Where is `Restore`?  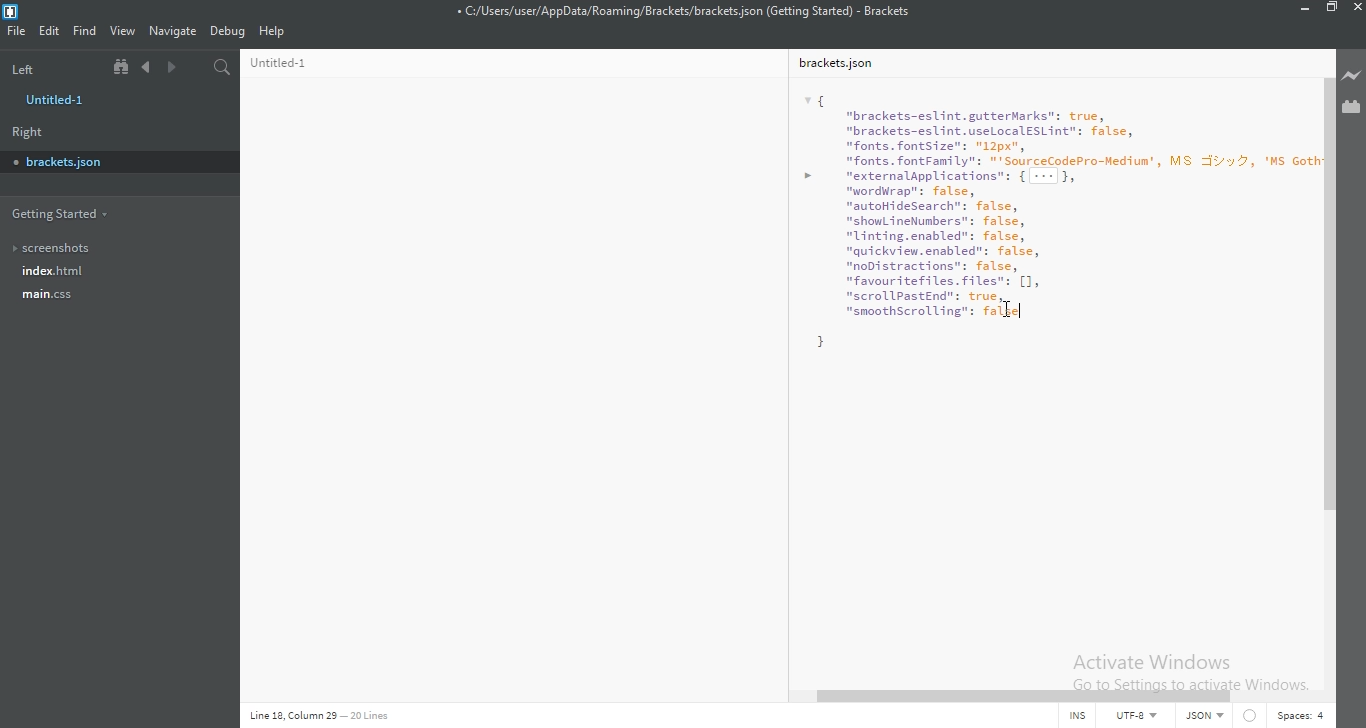 Restore is located at coordinates (1332, 9).